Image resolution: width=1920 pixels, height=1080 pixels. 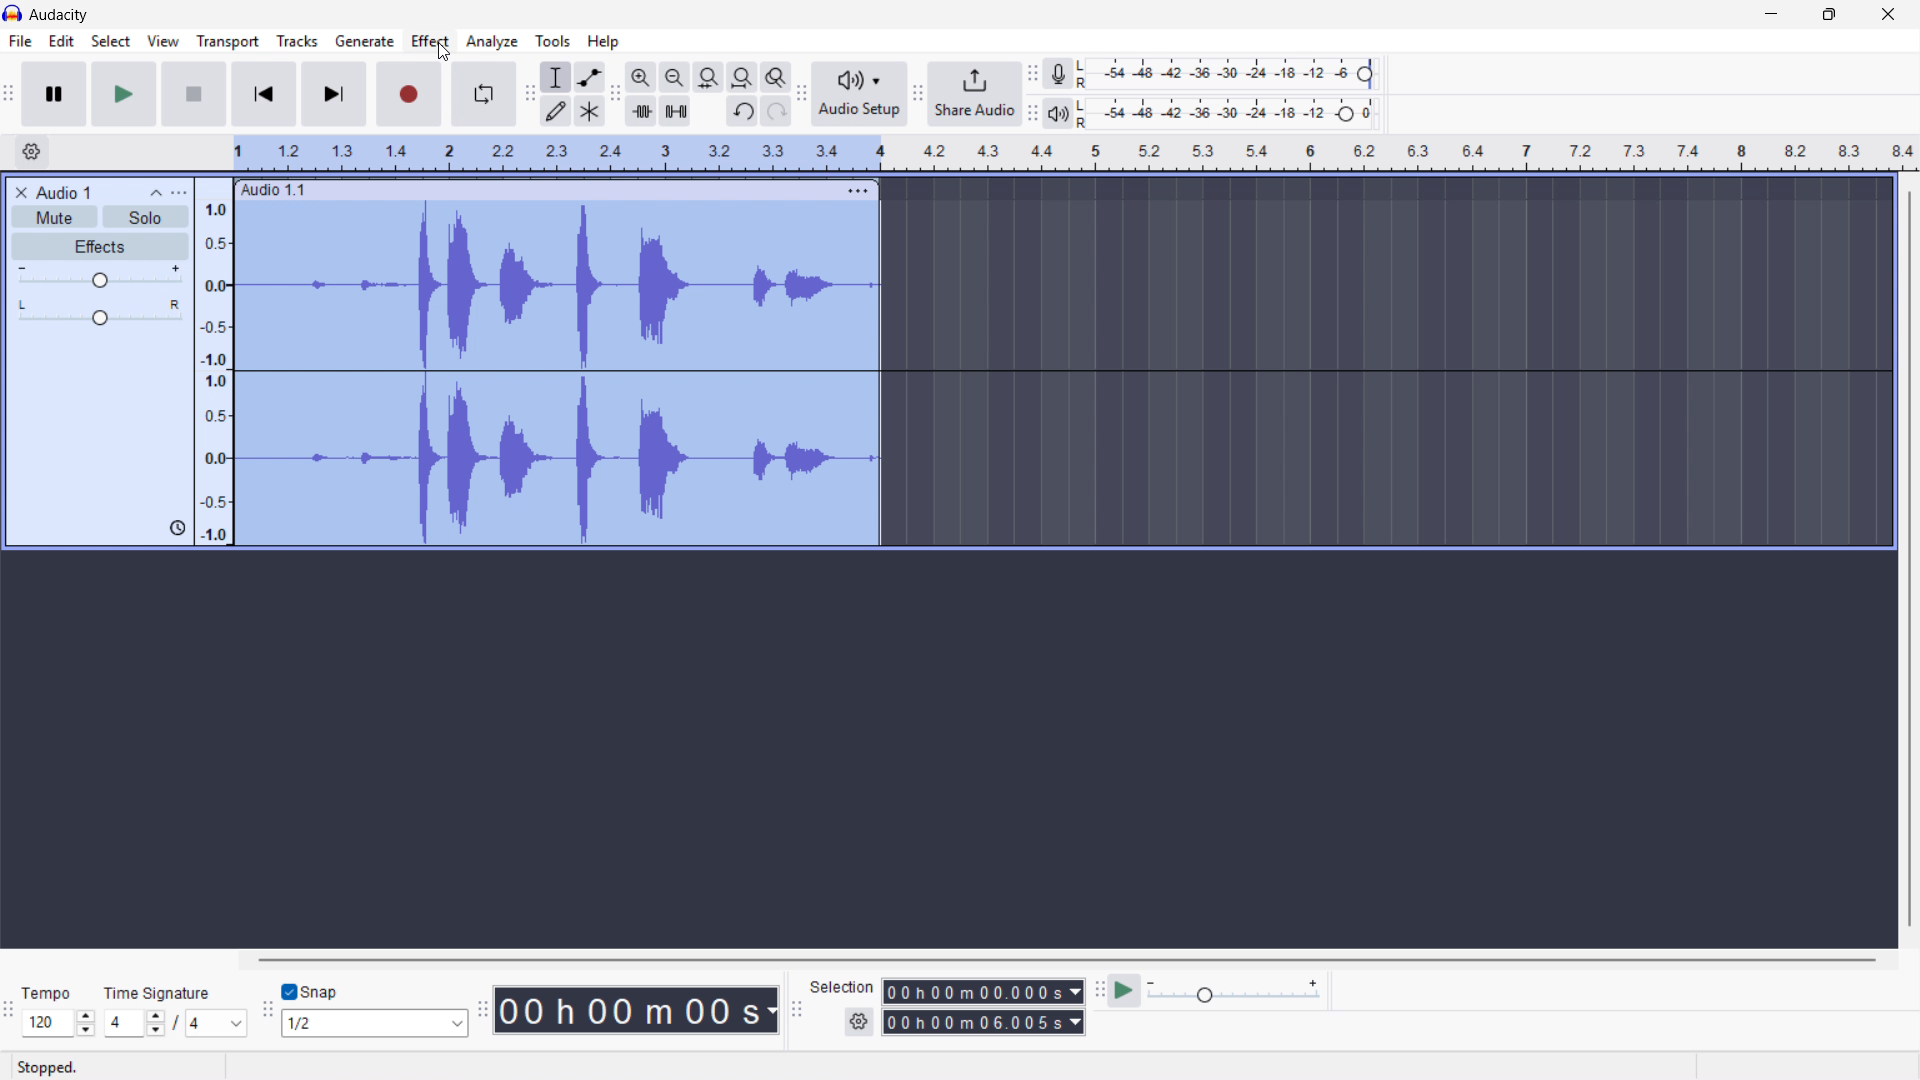 I want to click on Play at speed toolbar, so click(x=1096, y=992).